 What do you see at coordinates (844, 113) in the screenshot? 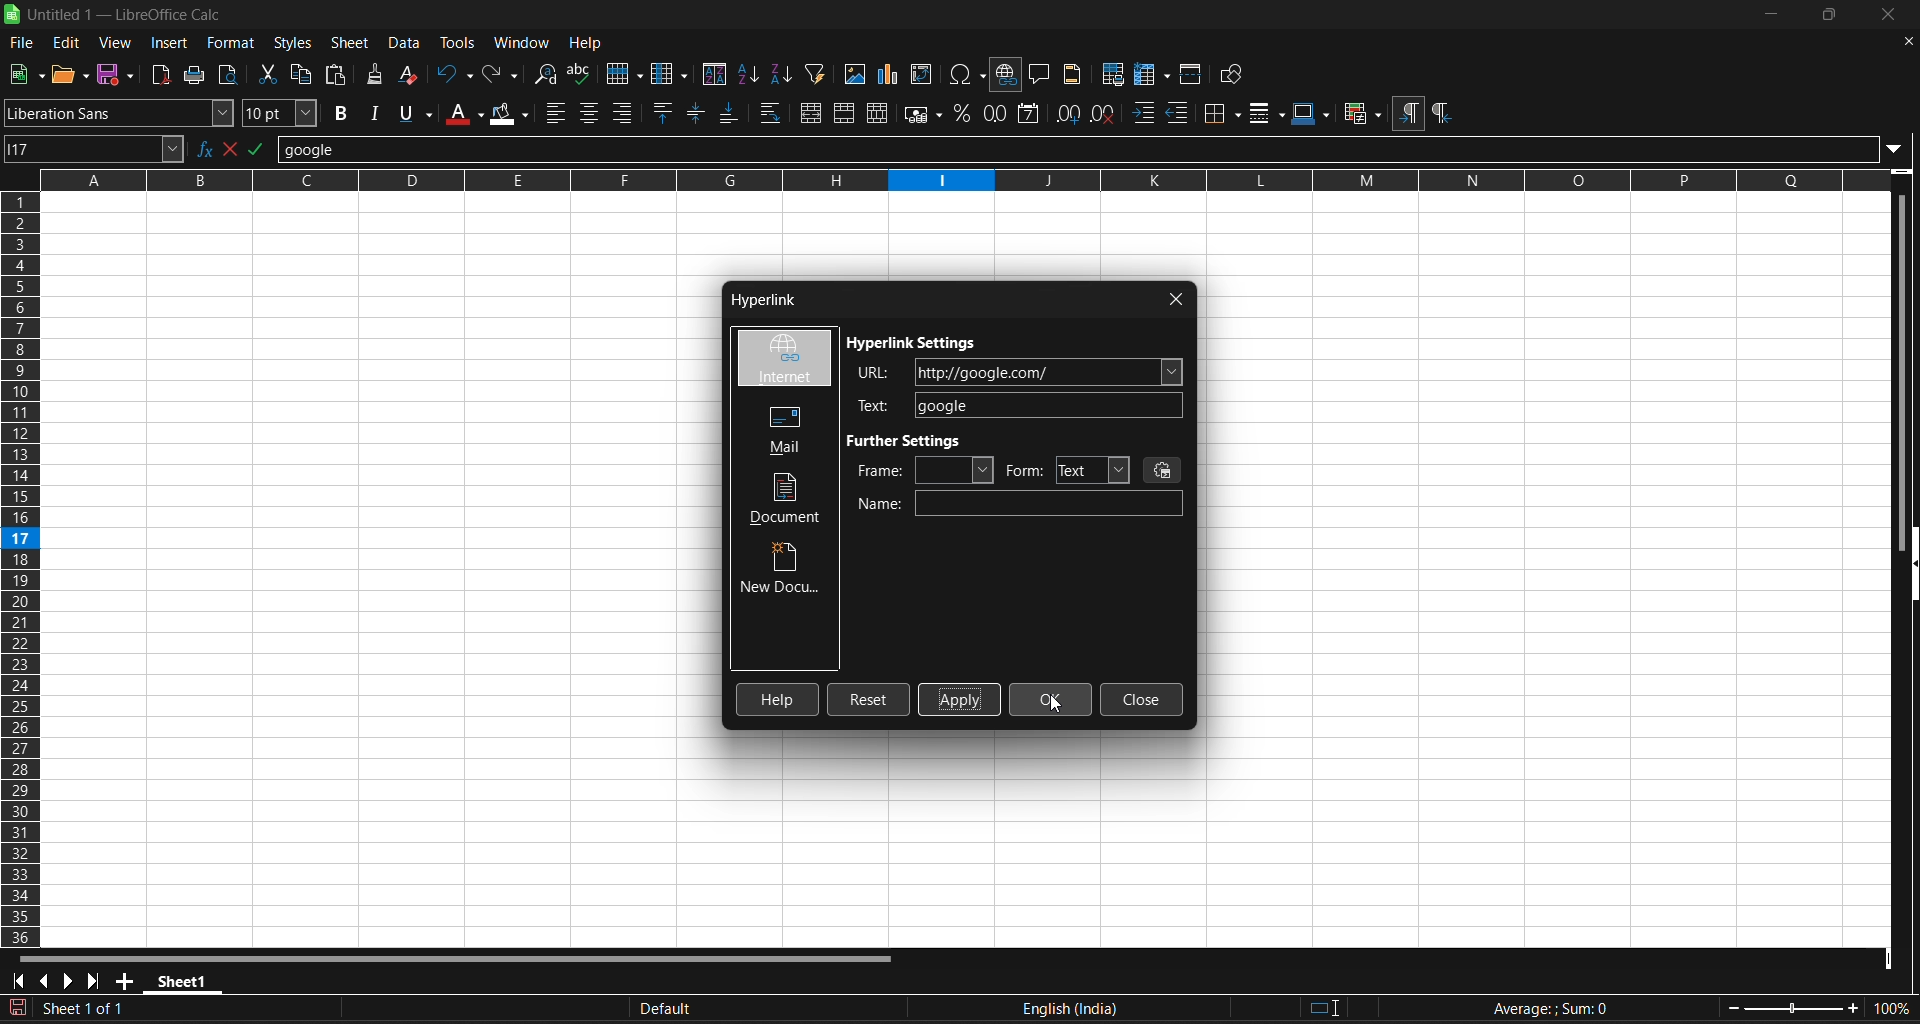
I see `merge cells` at bounding box center [844, 113].